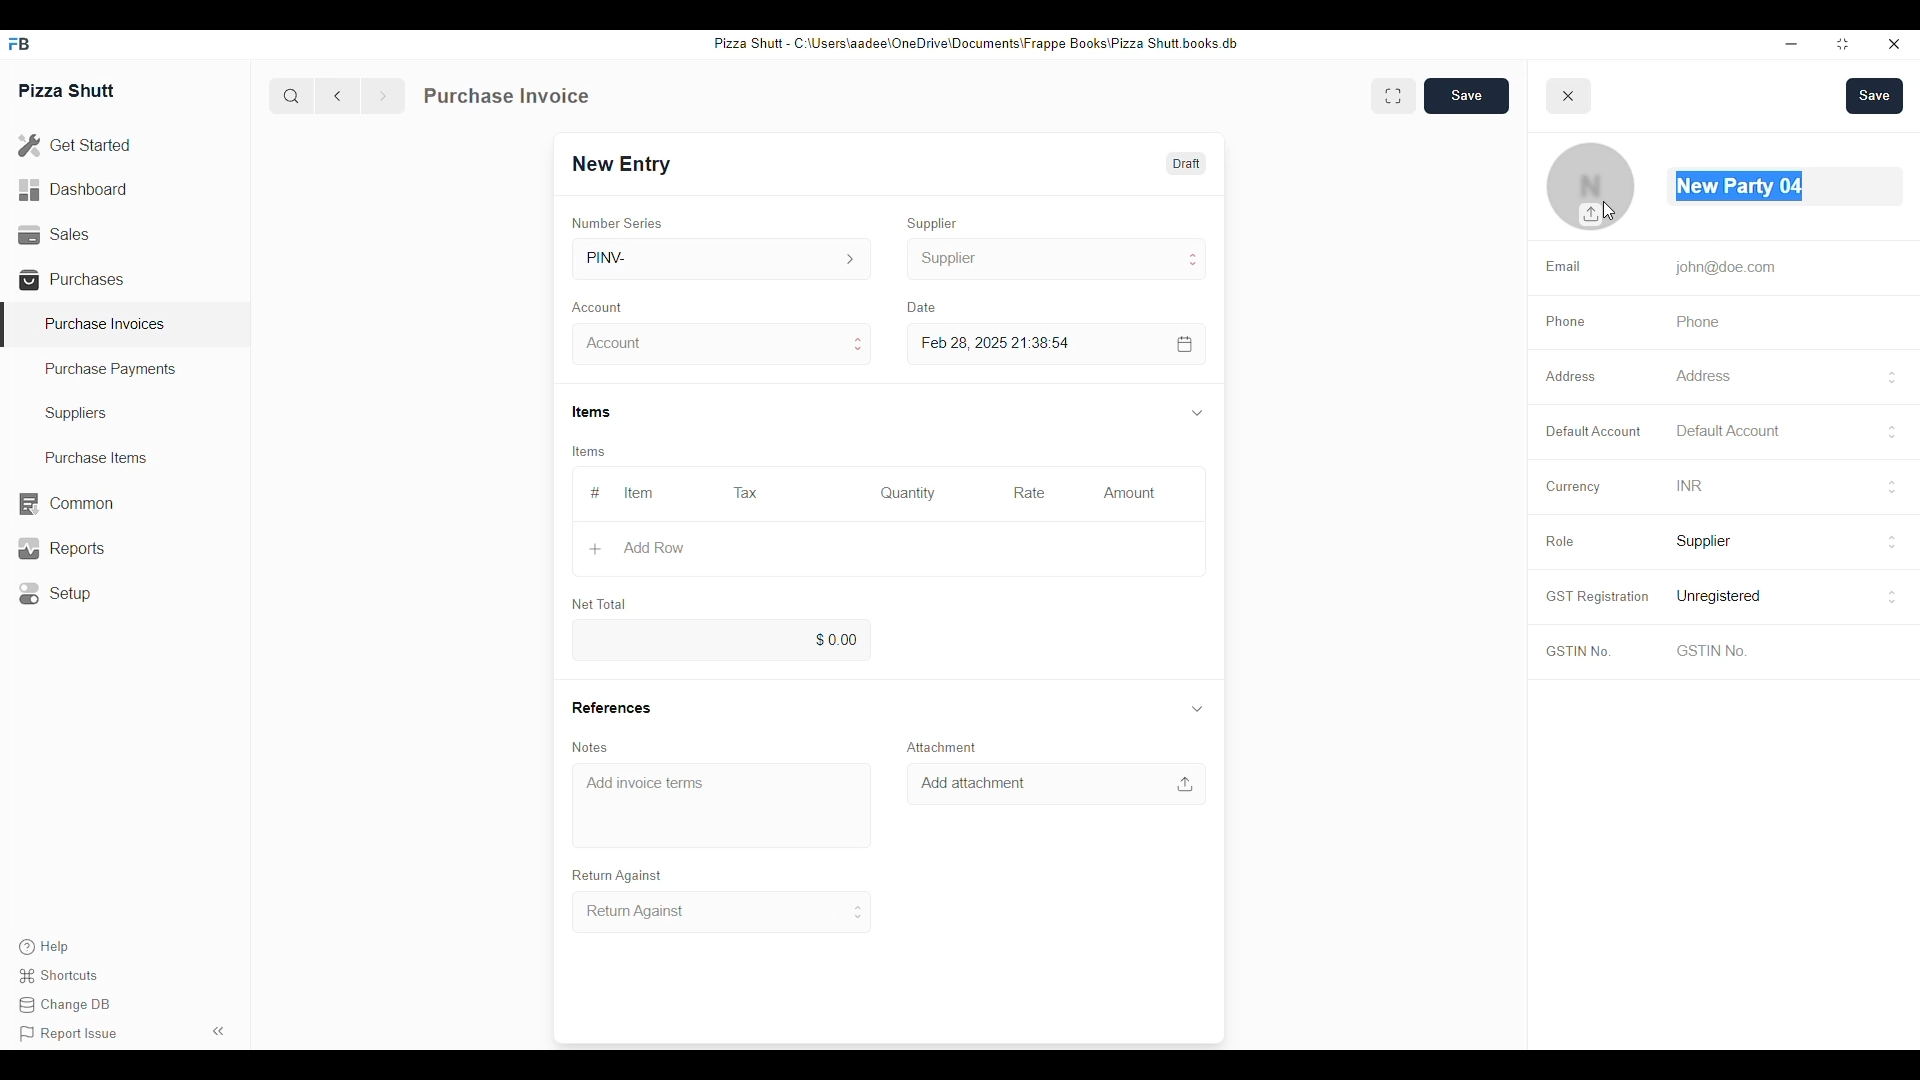 The image size is (1920, 1080). I want to click on back, so click(342, 96).